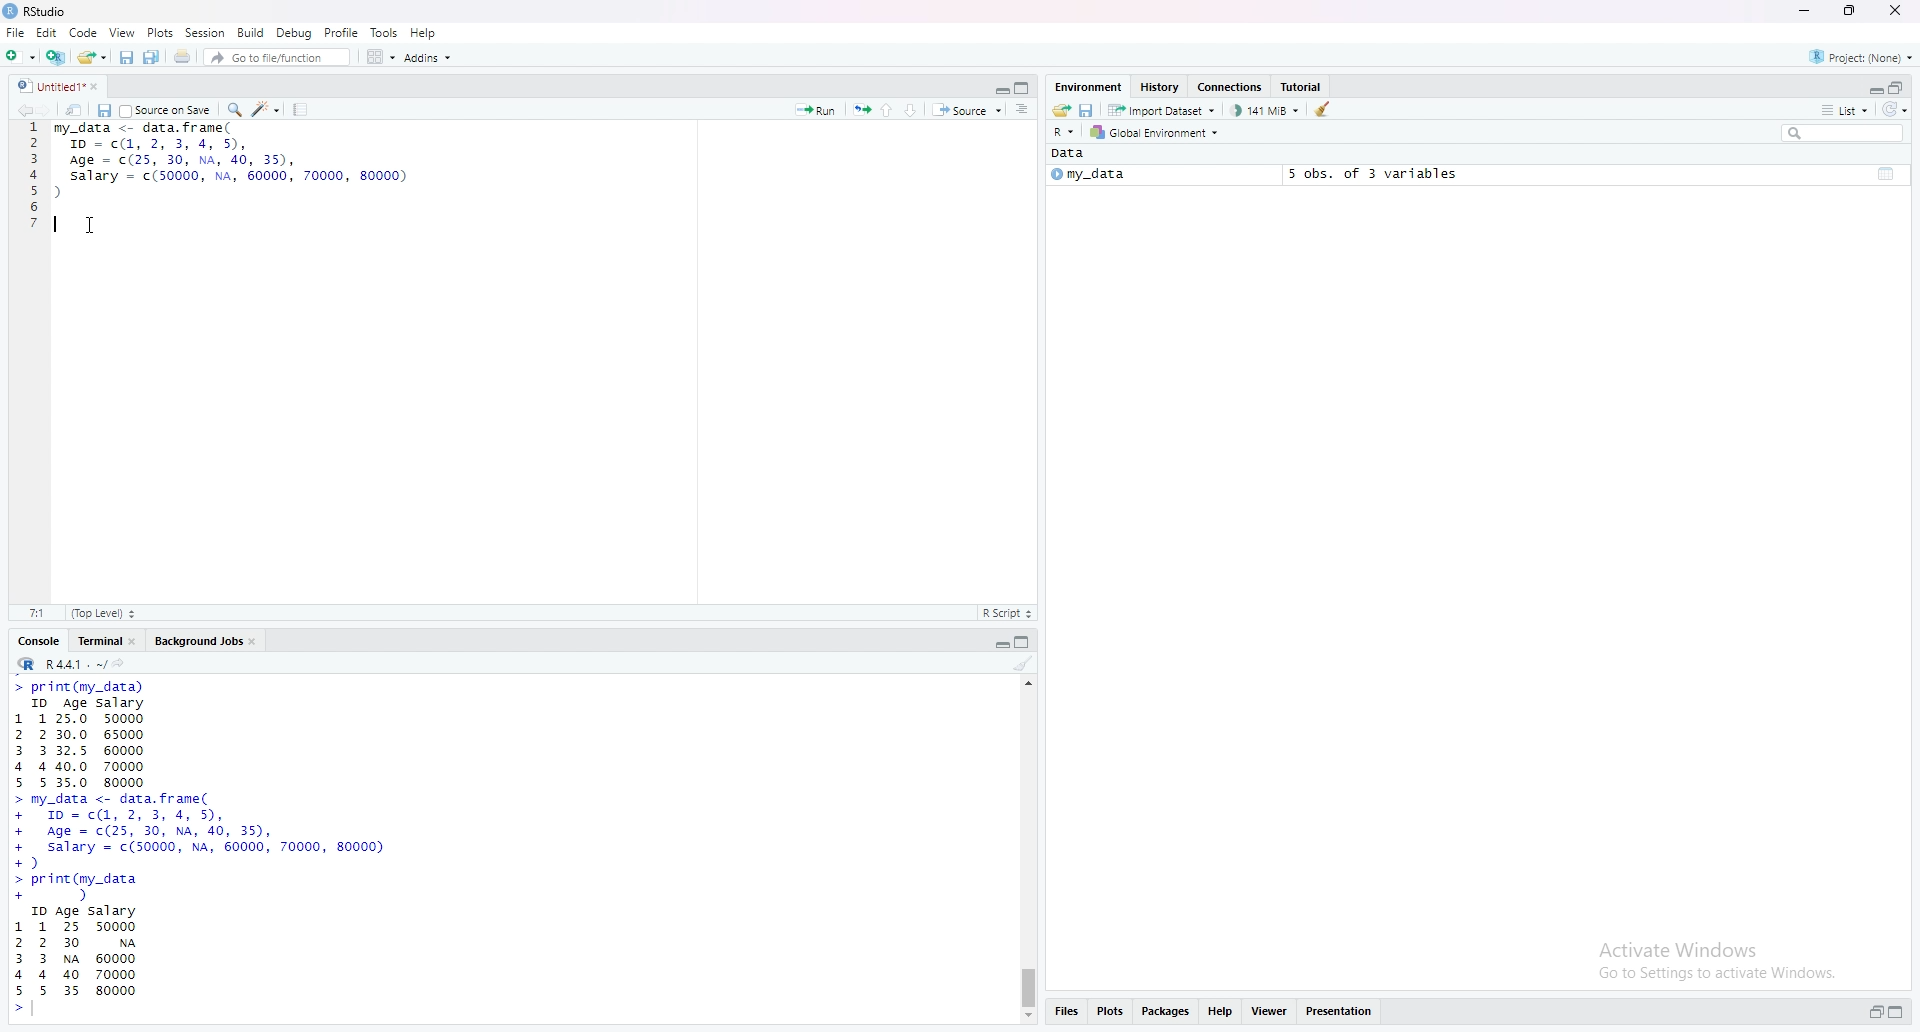  What do you see at coordinates (236, 108) in the screenshot?
I see `Find/replace` at bounding box center [236, 108].